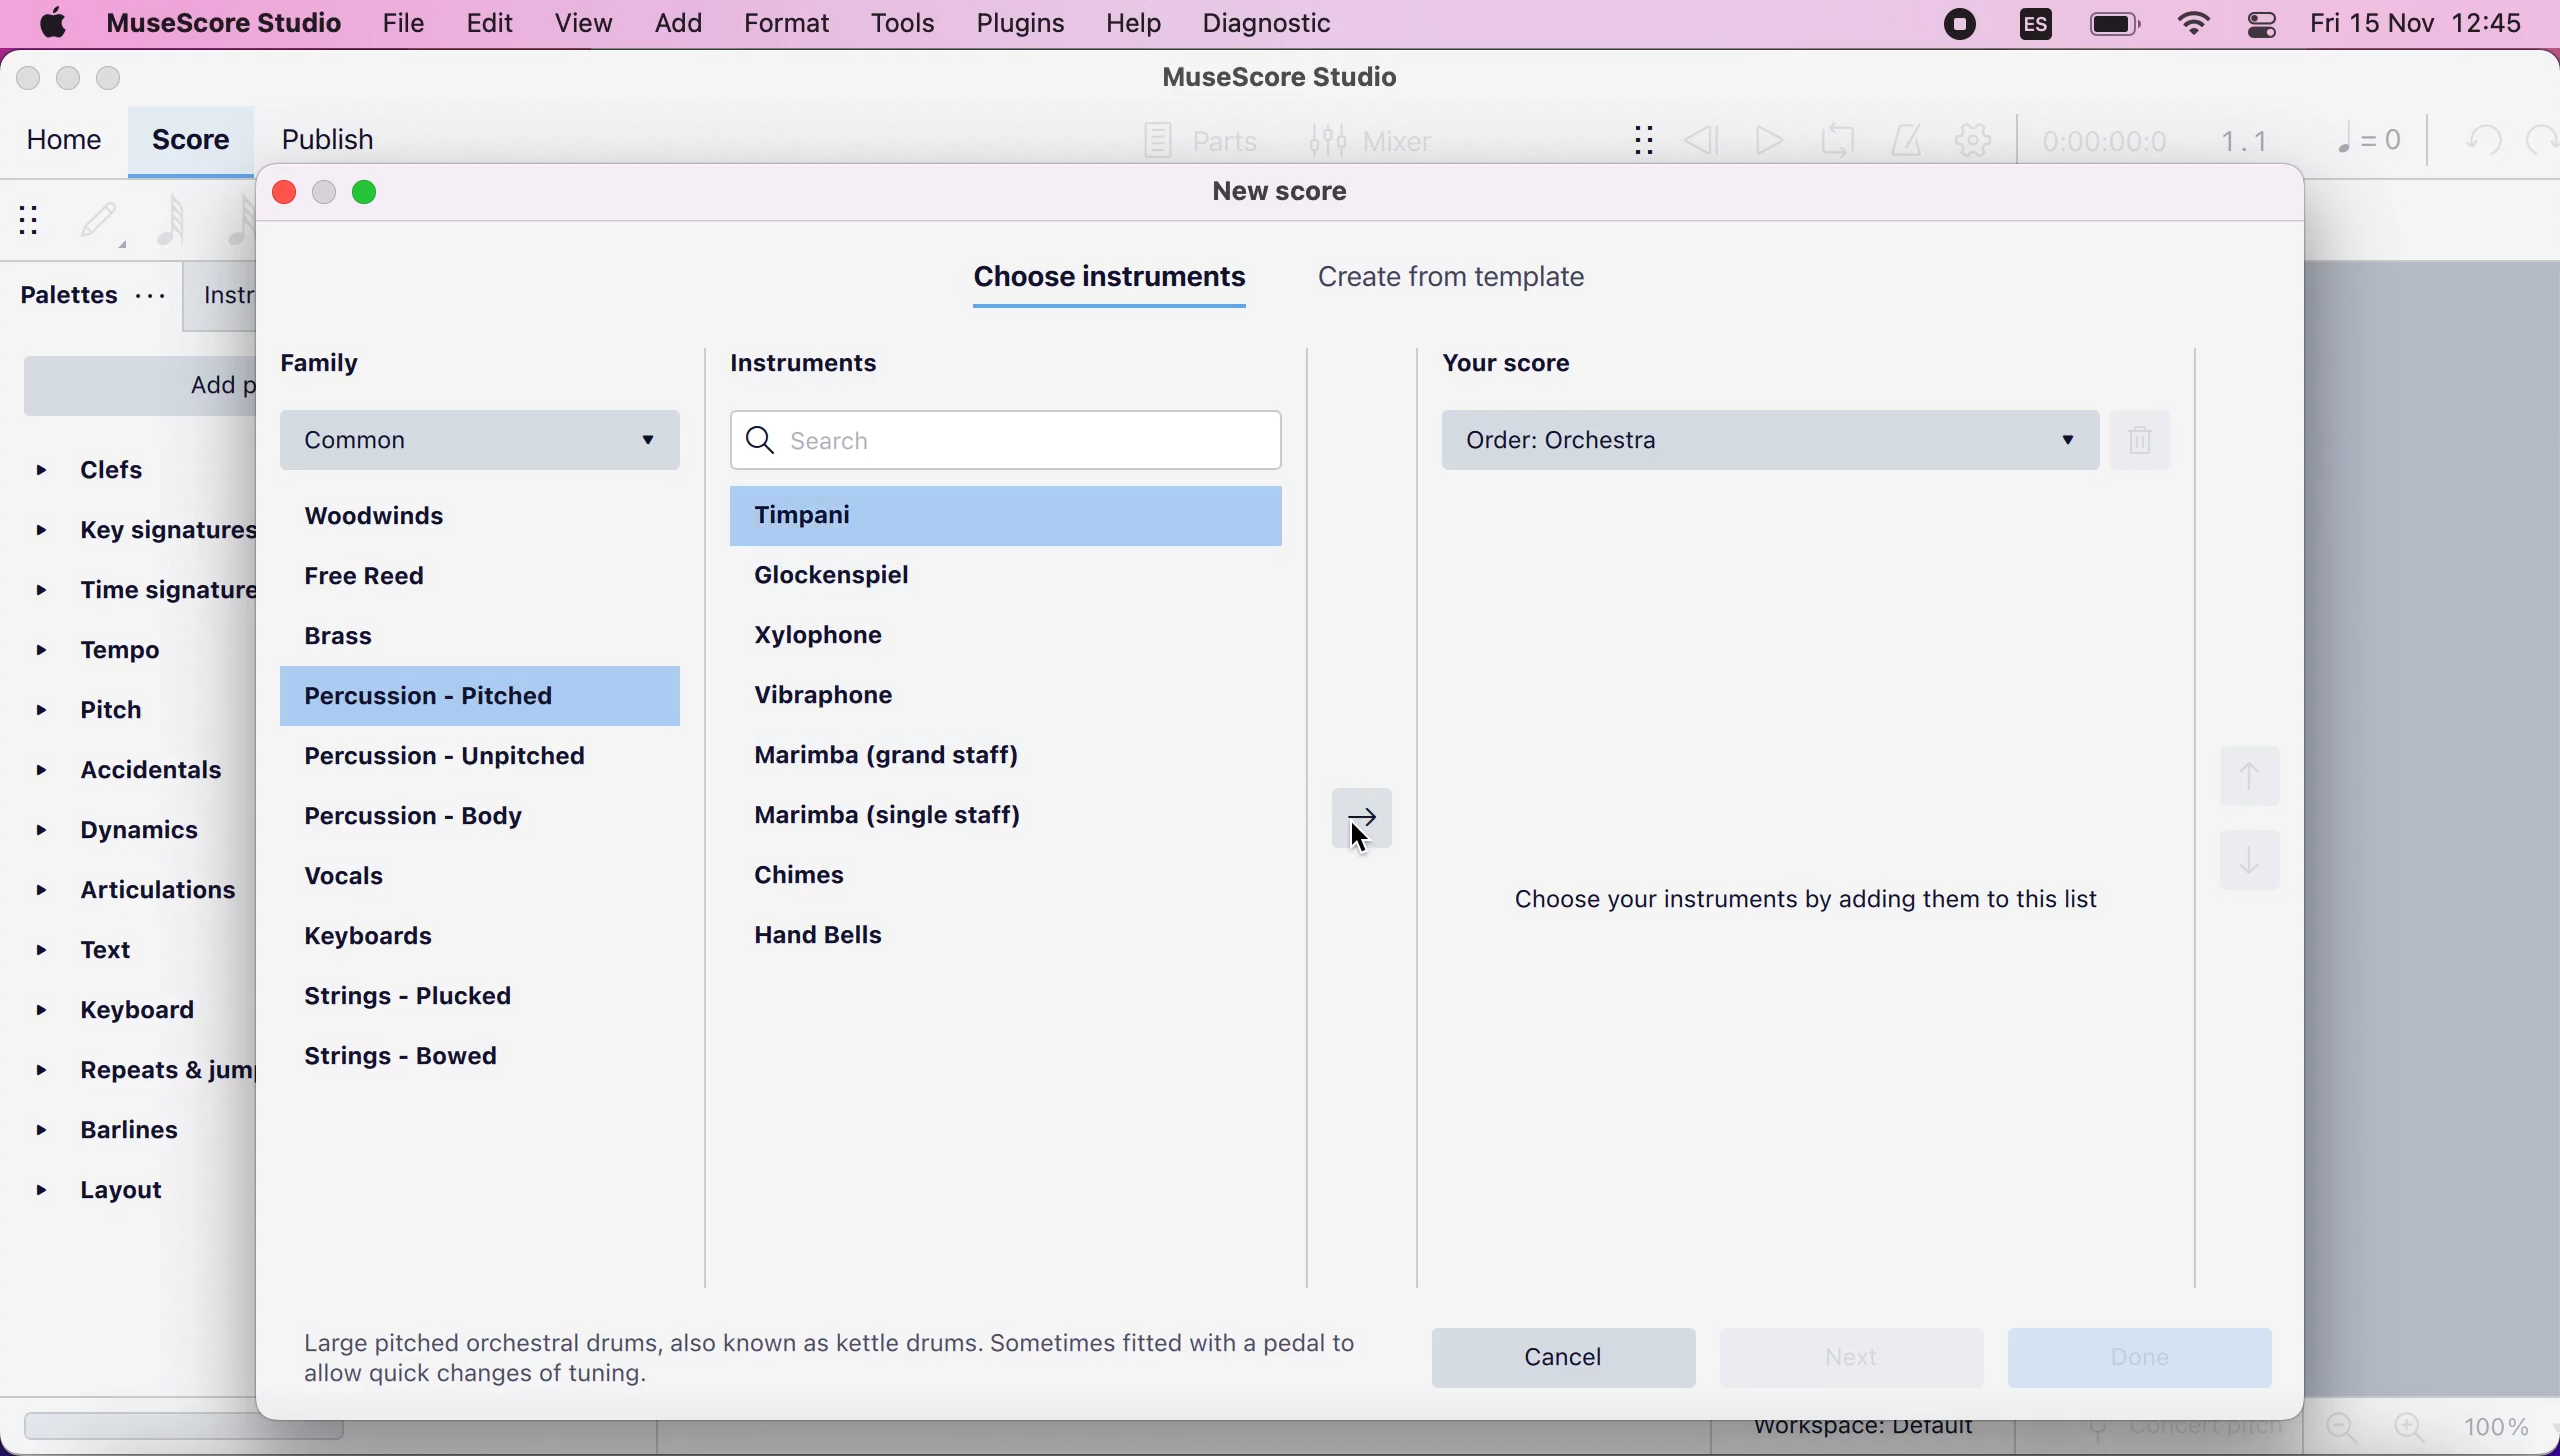 The image size is (2560, 1456). What do you see at coordinates (147, 526) in the screenshot?
I see `key signatures` at bounding box center [147, 526].